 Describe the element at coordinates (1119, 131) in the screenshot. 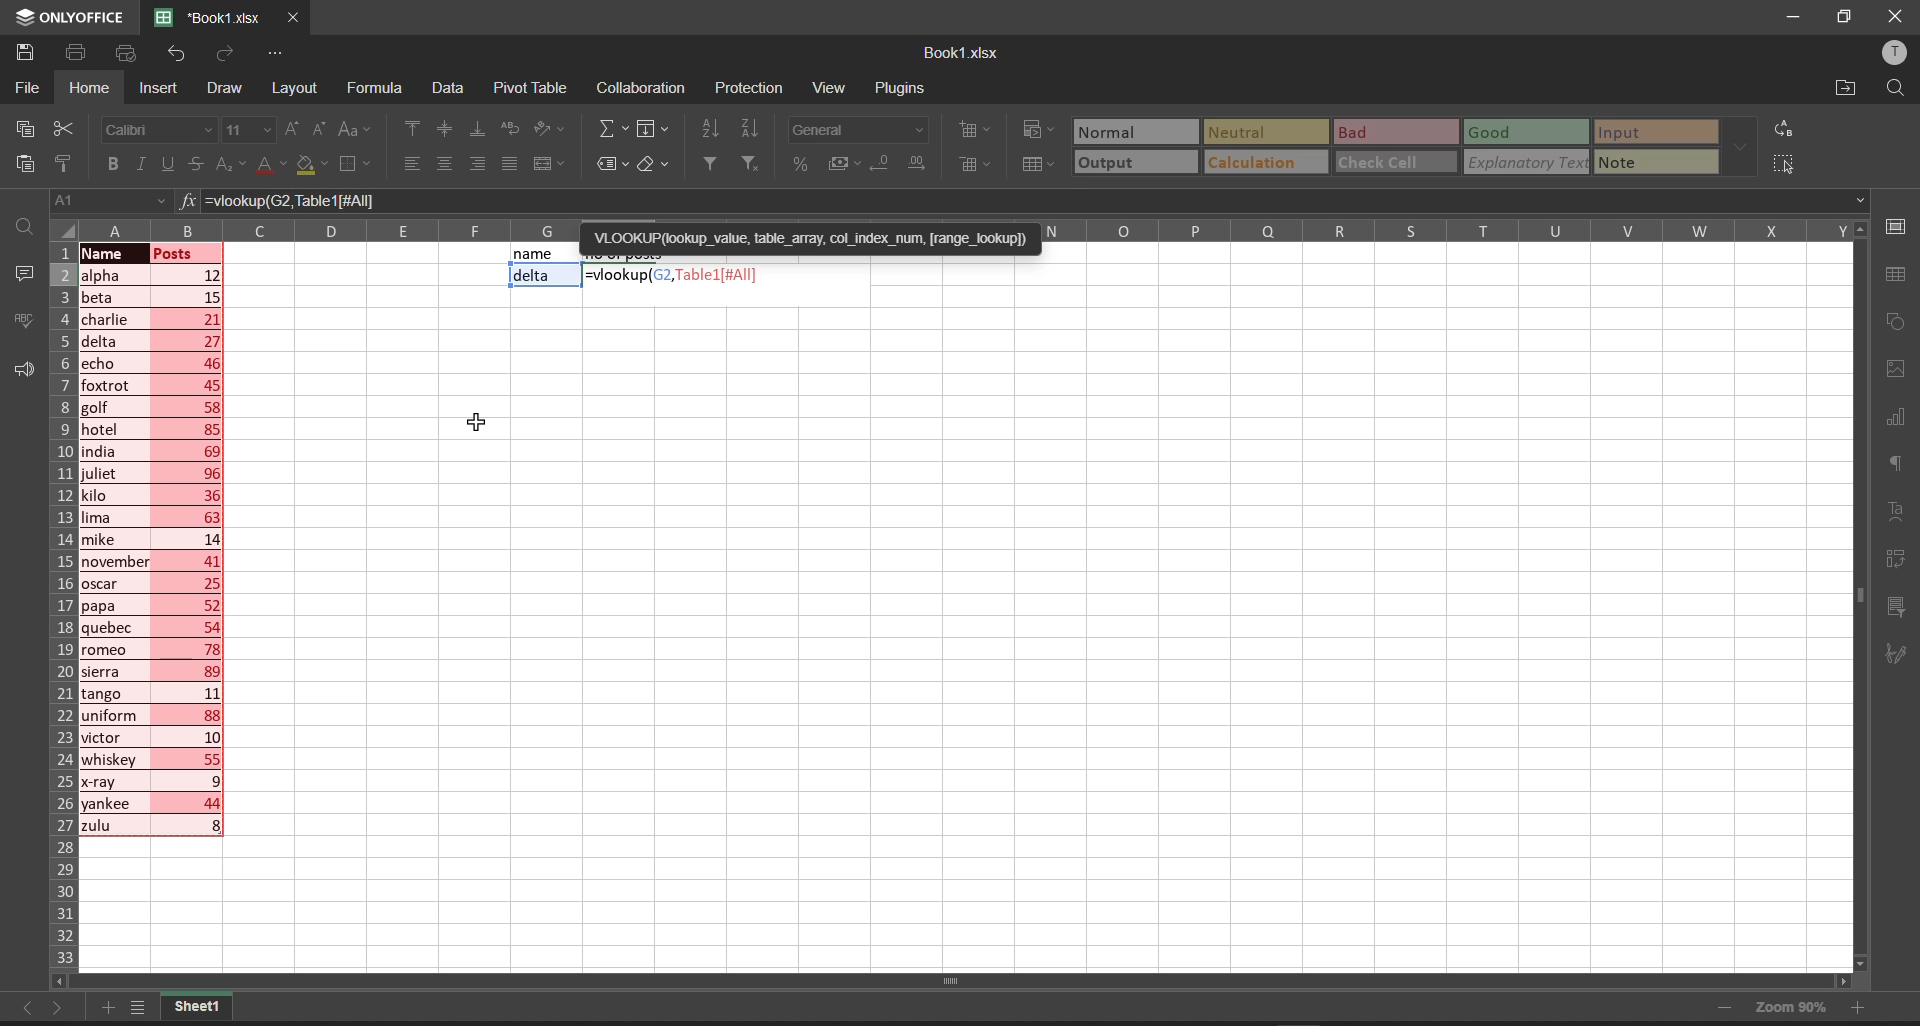

I see `Normal` at that location.